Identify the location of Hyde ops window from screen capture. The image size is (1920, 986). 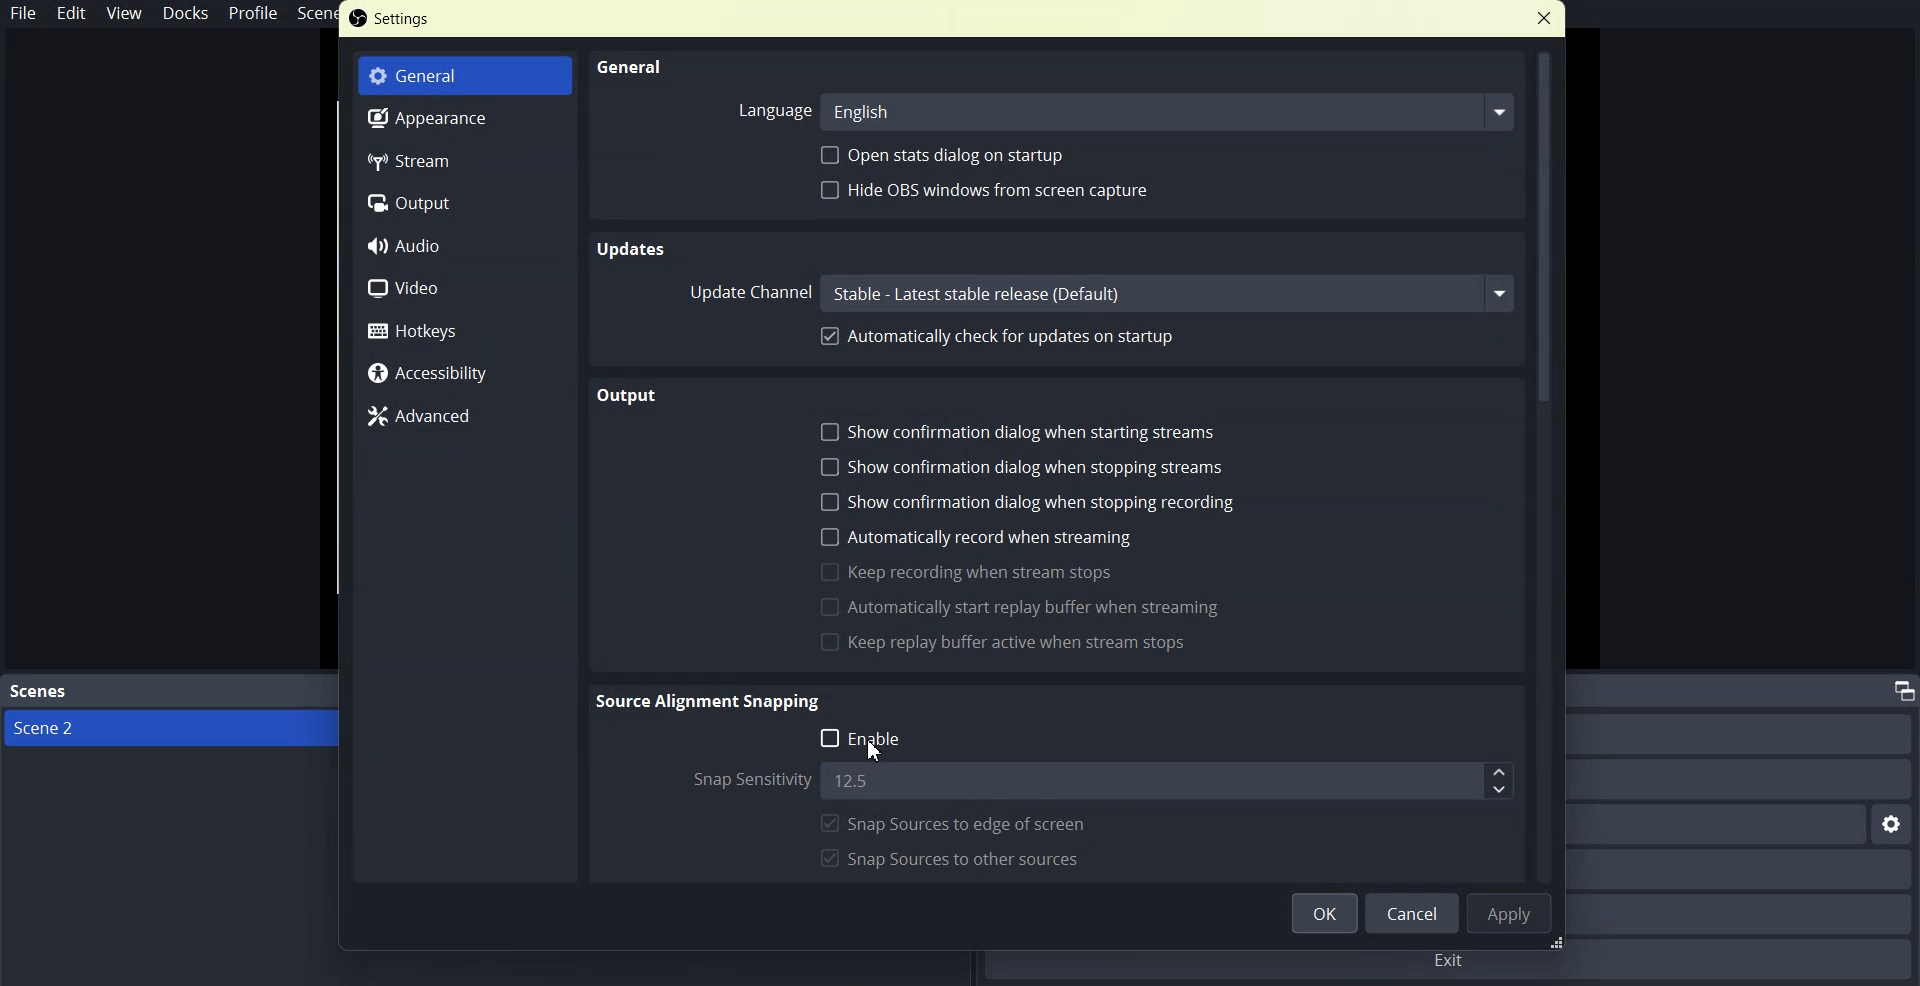
(985, 192).